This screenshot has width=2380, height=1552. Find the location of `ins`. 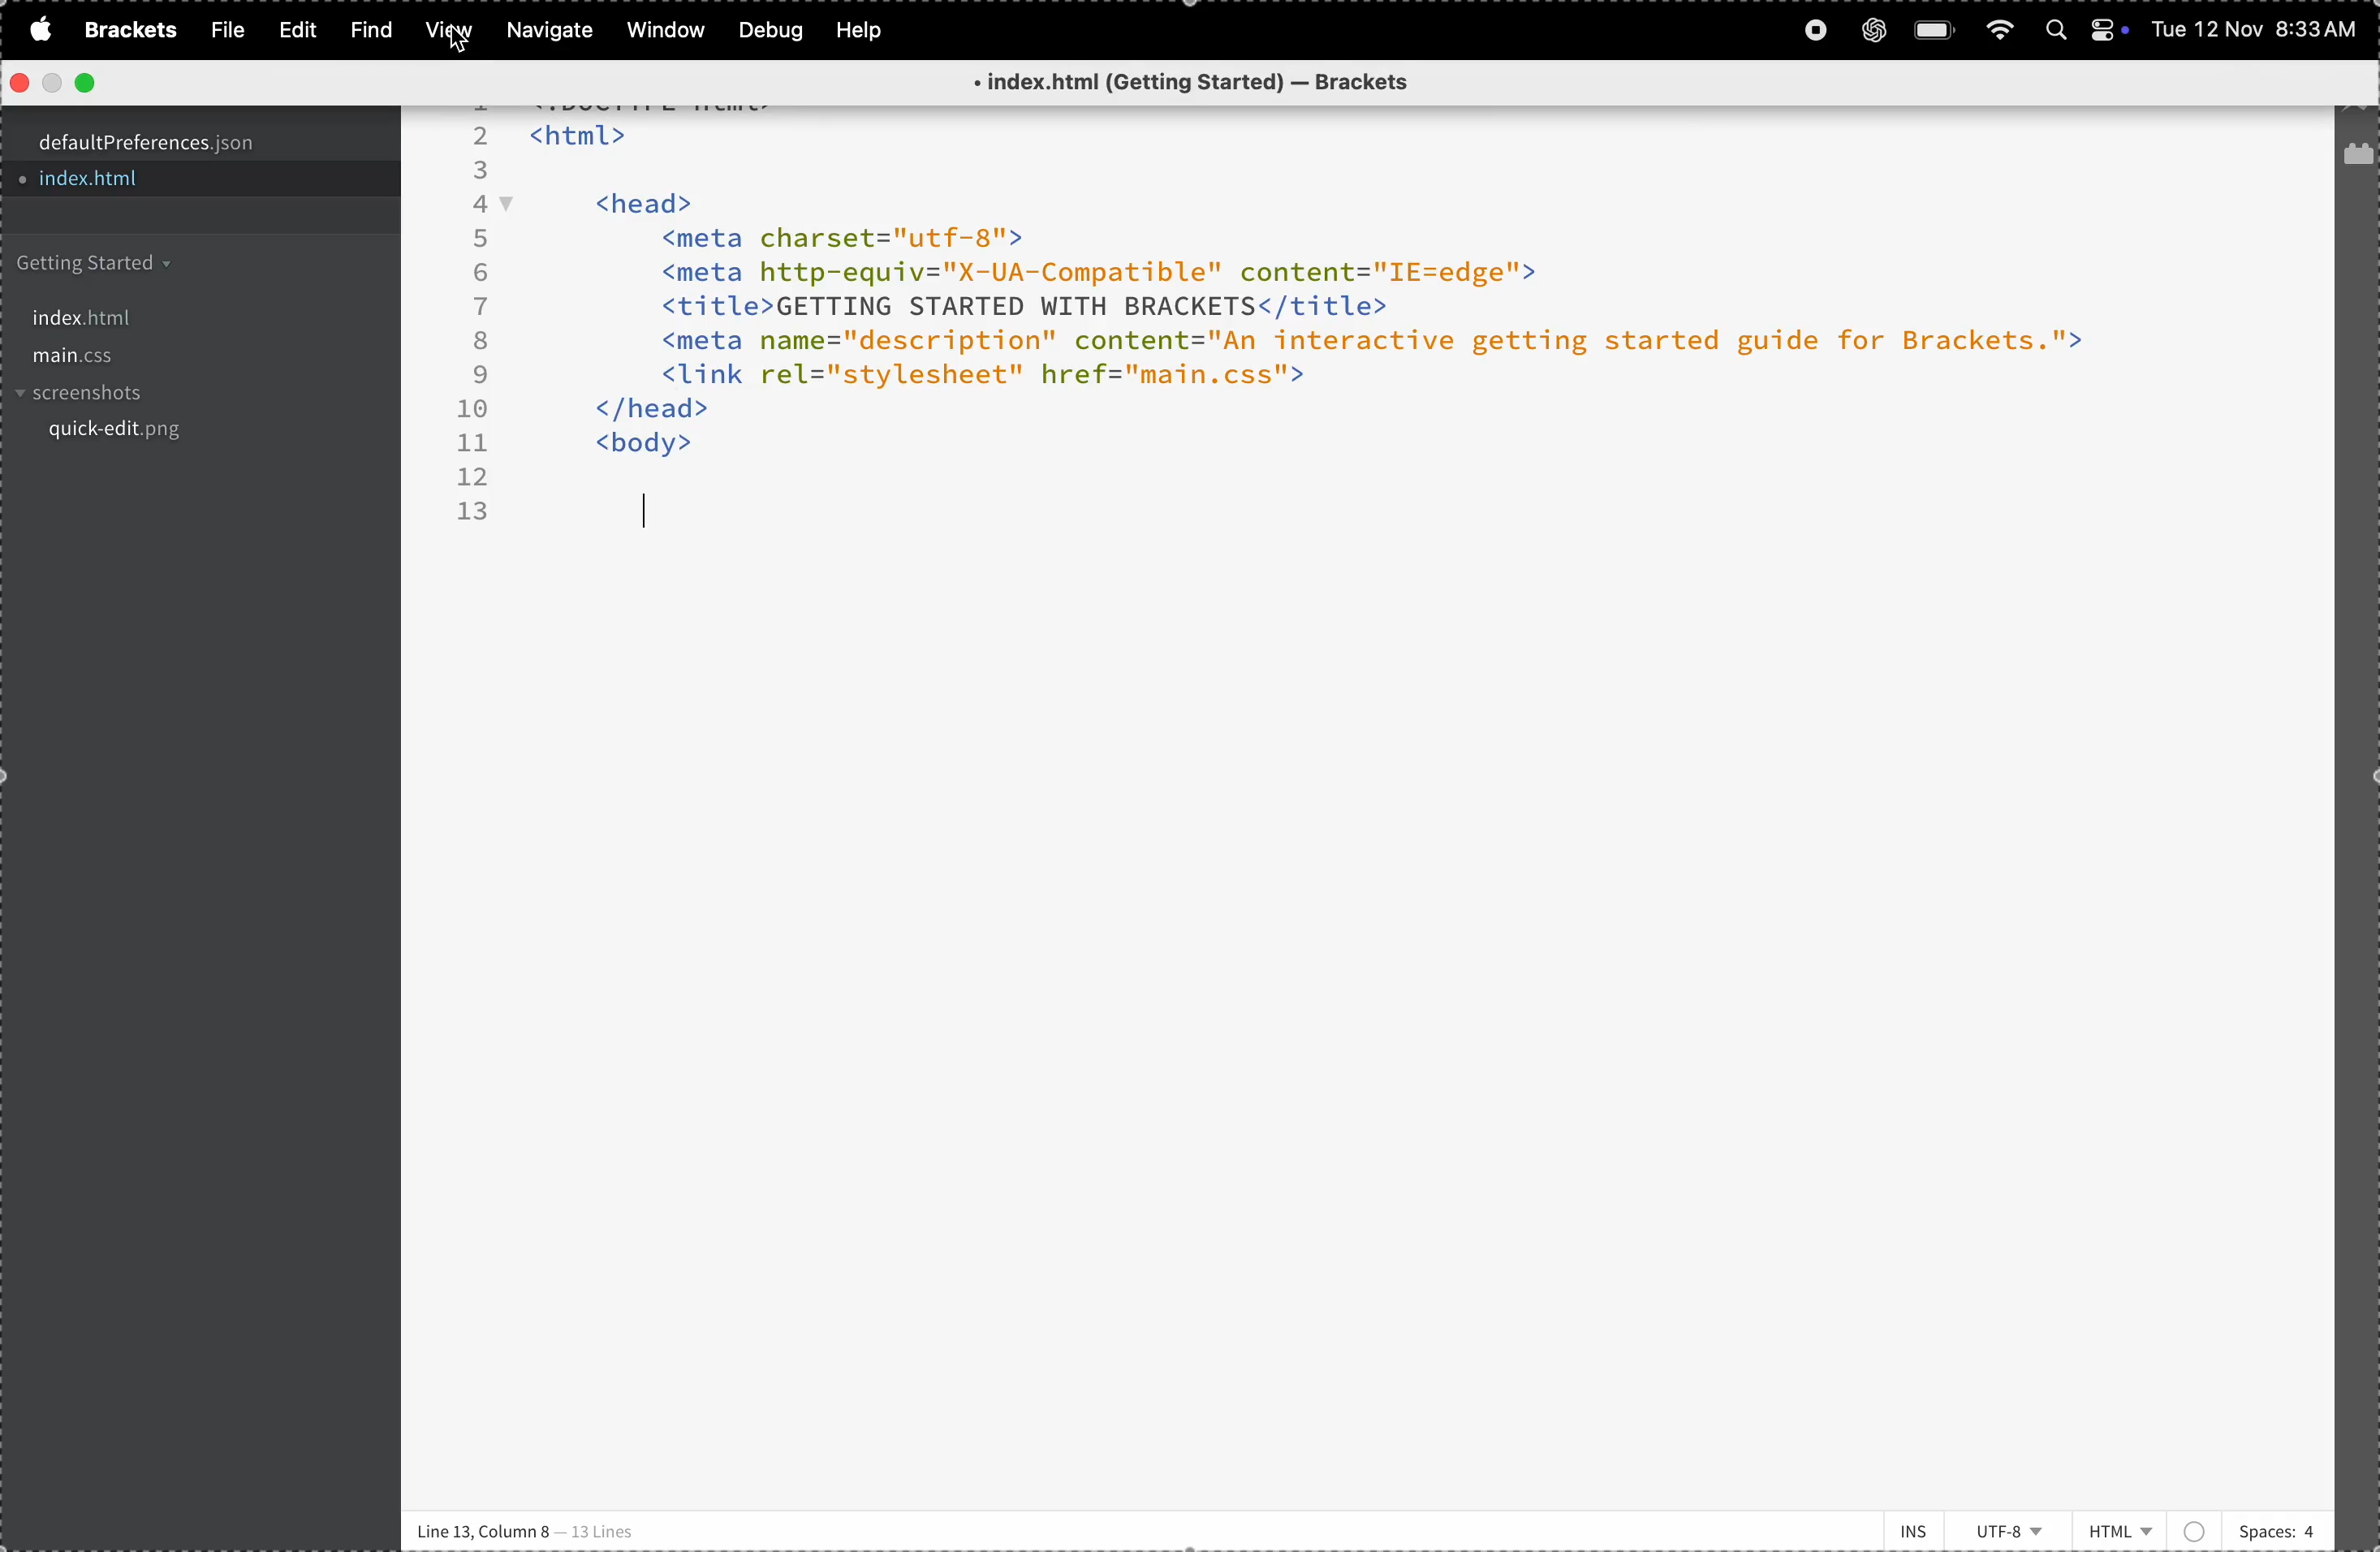

ins is located at coordinates (1903, 1528).